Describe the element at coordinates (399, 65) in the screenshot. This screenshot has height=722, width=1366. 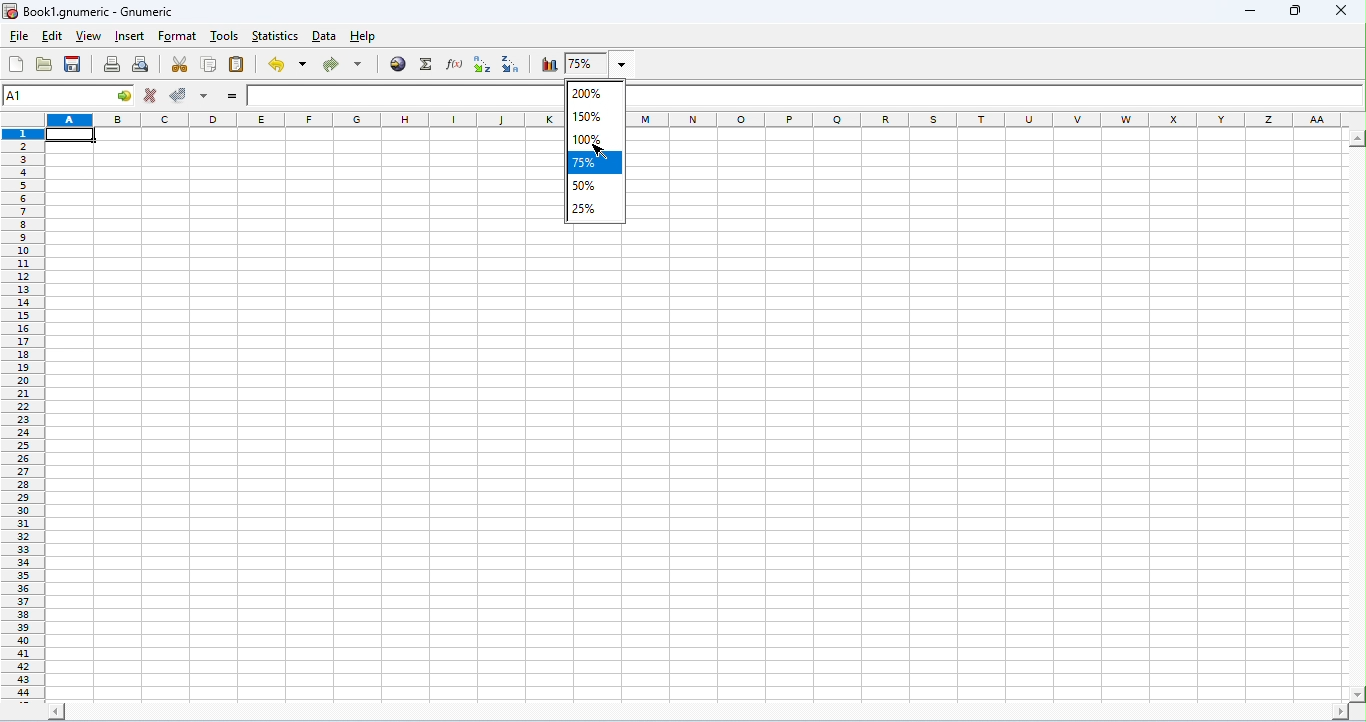
I see `insert hyperlink` at that location.